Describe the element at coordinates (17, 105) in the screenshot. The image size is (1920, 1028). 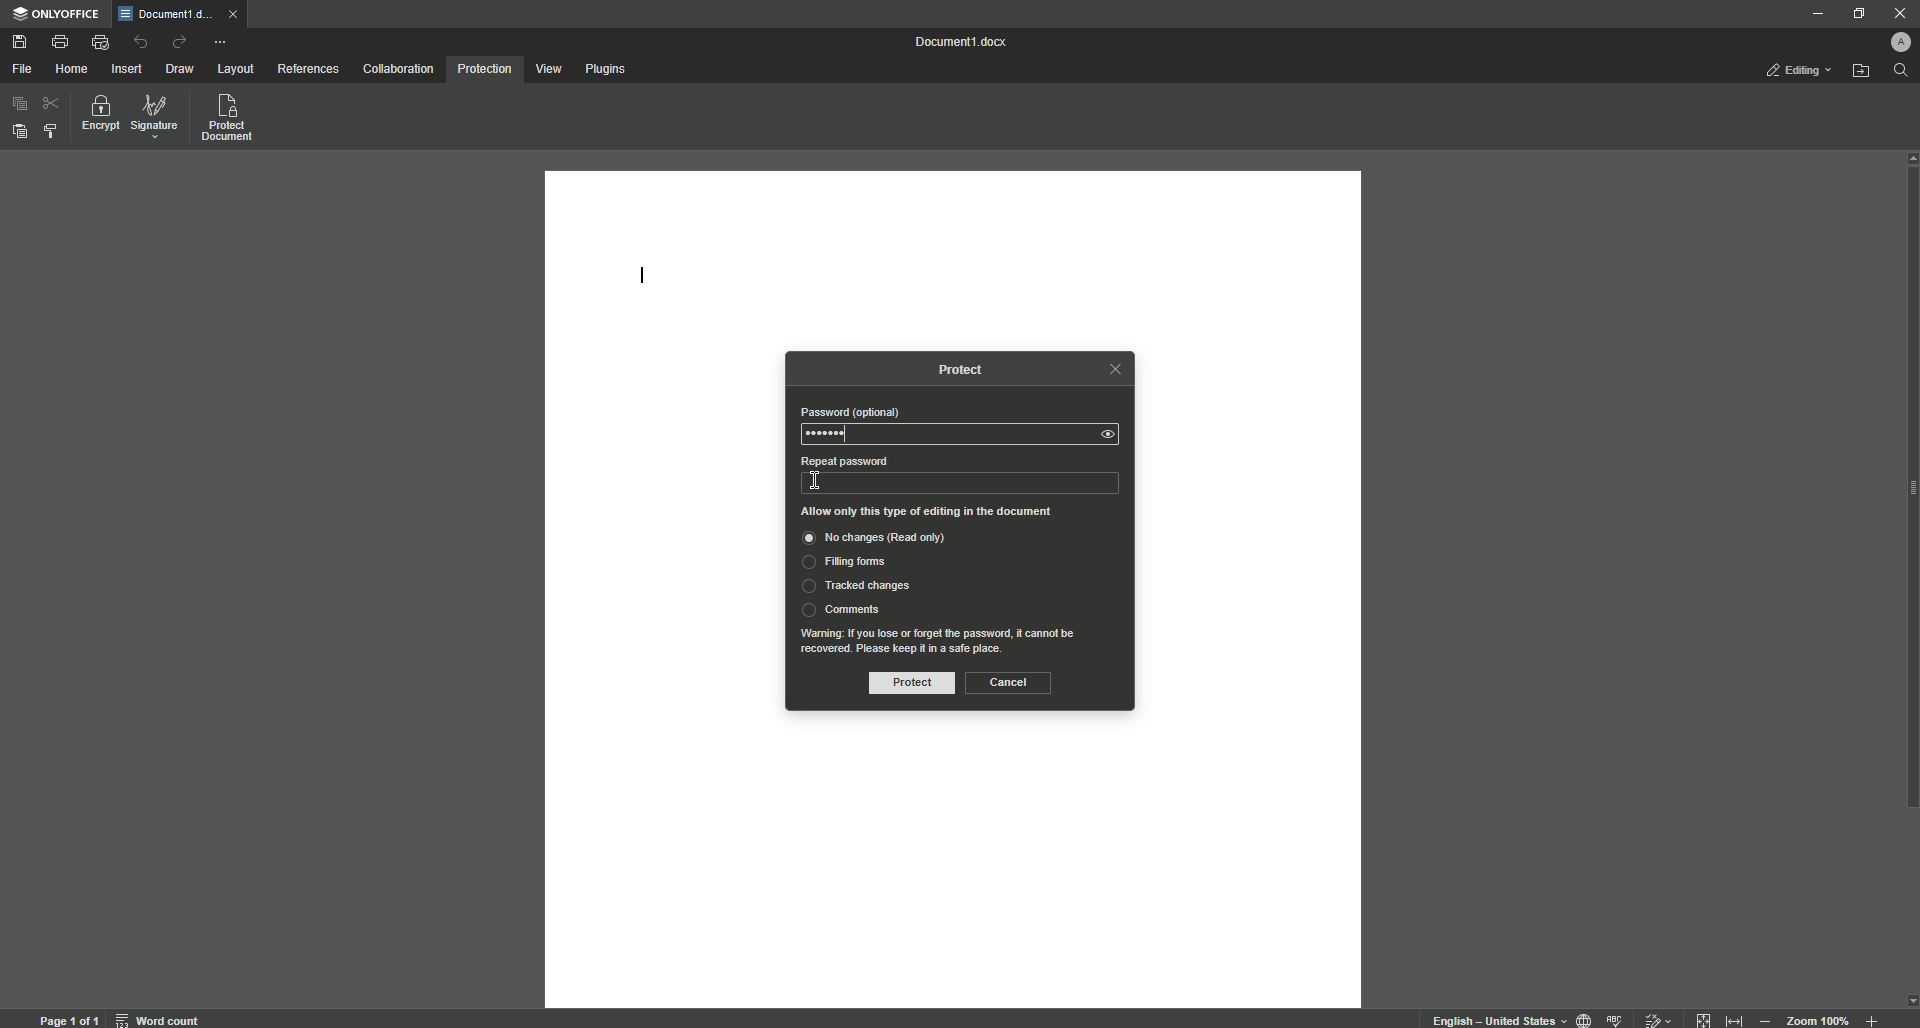
I see `Copy` at that location.